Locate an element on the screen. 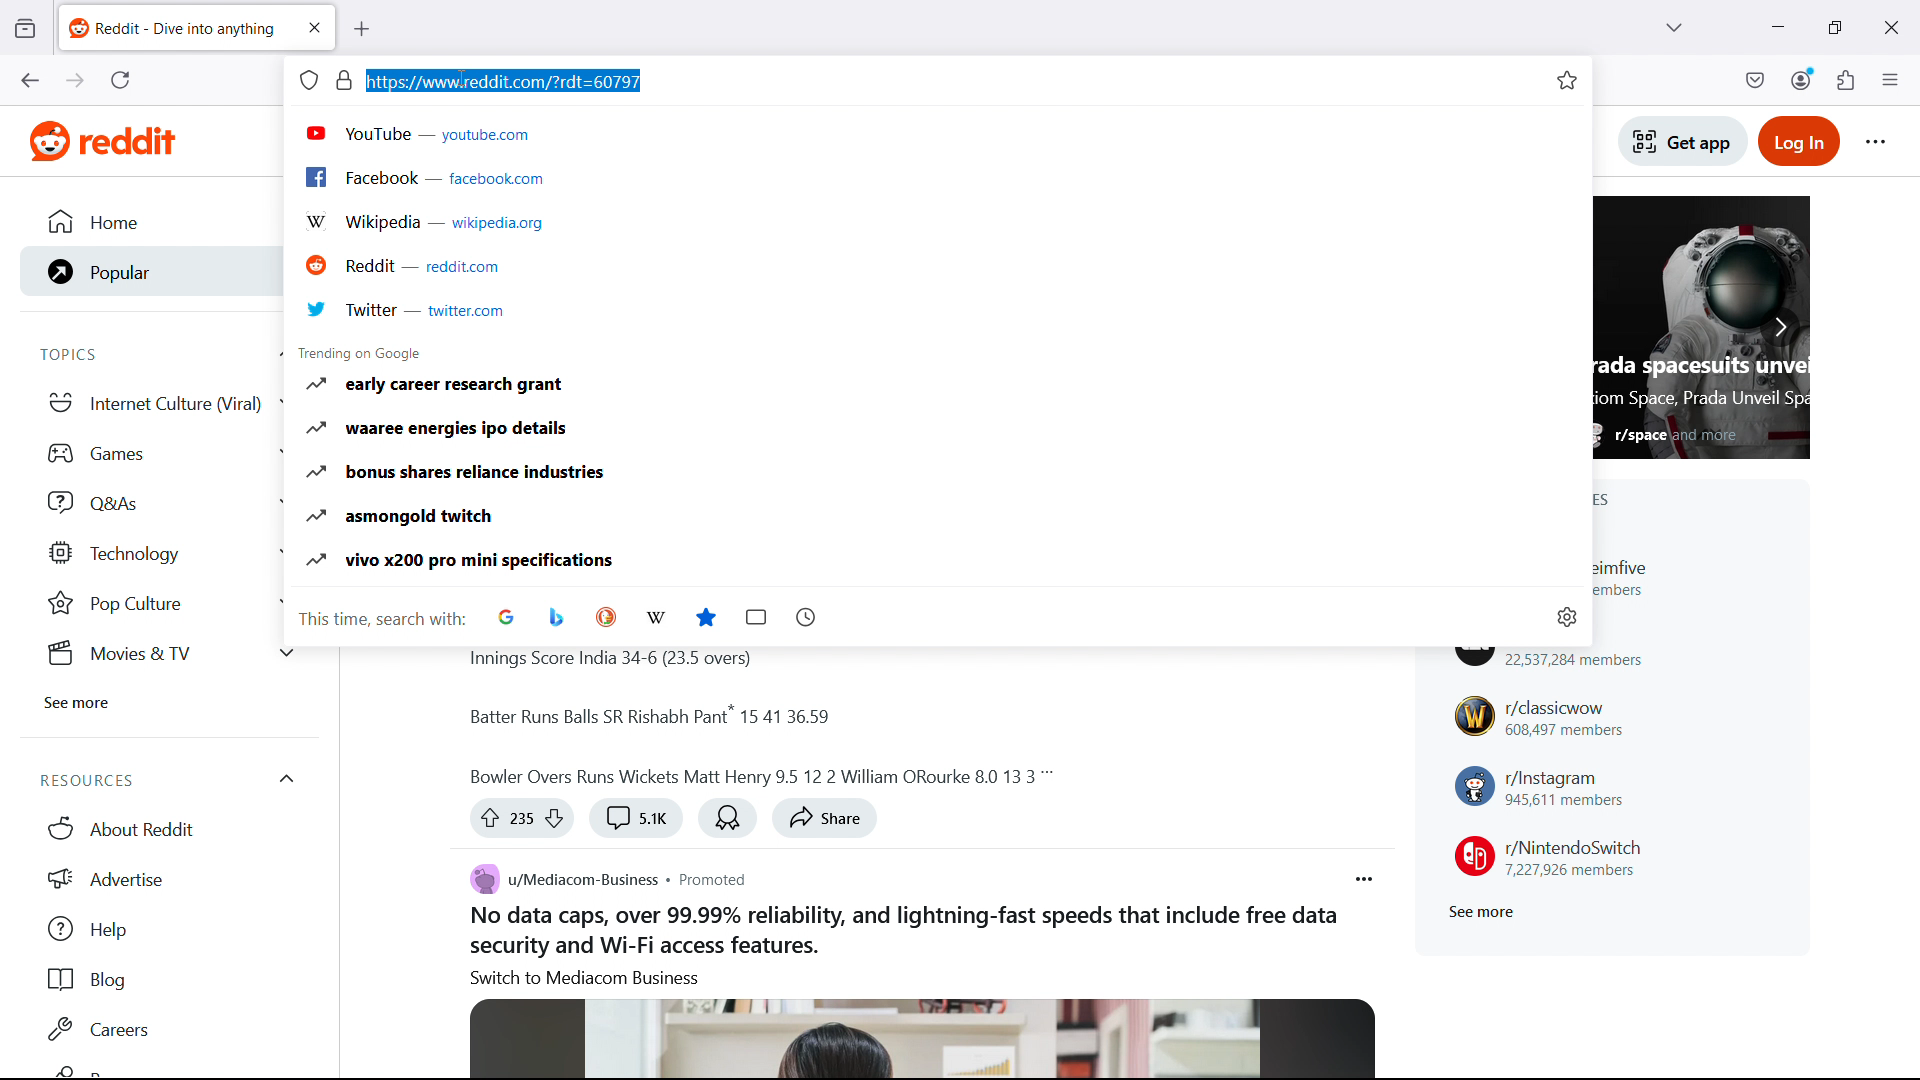 This screenshot has height=1080, width=1920. Wikipedia.org is located at coordinates (940, 220).